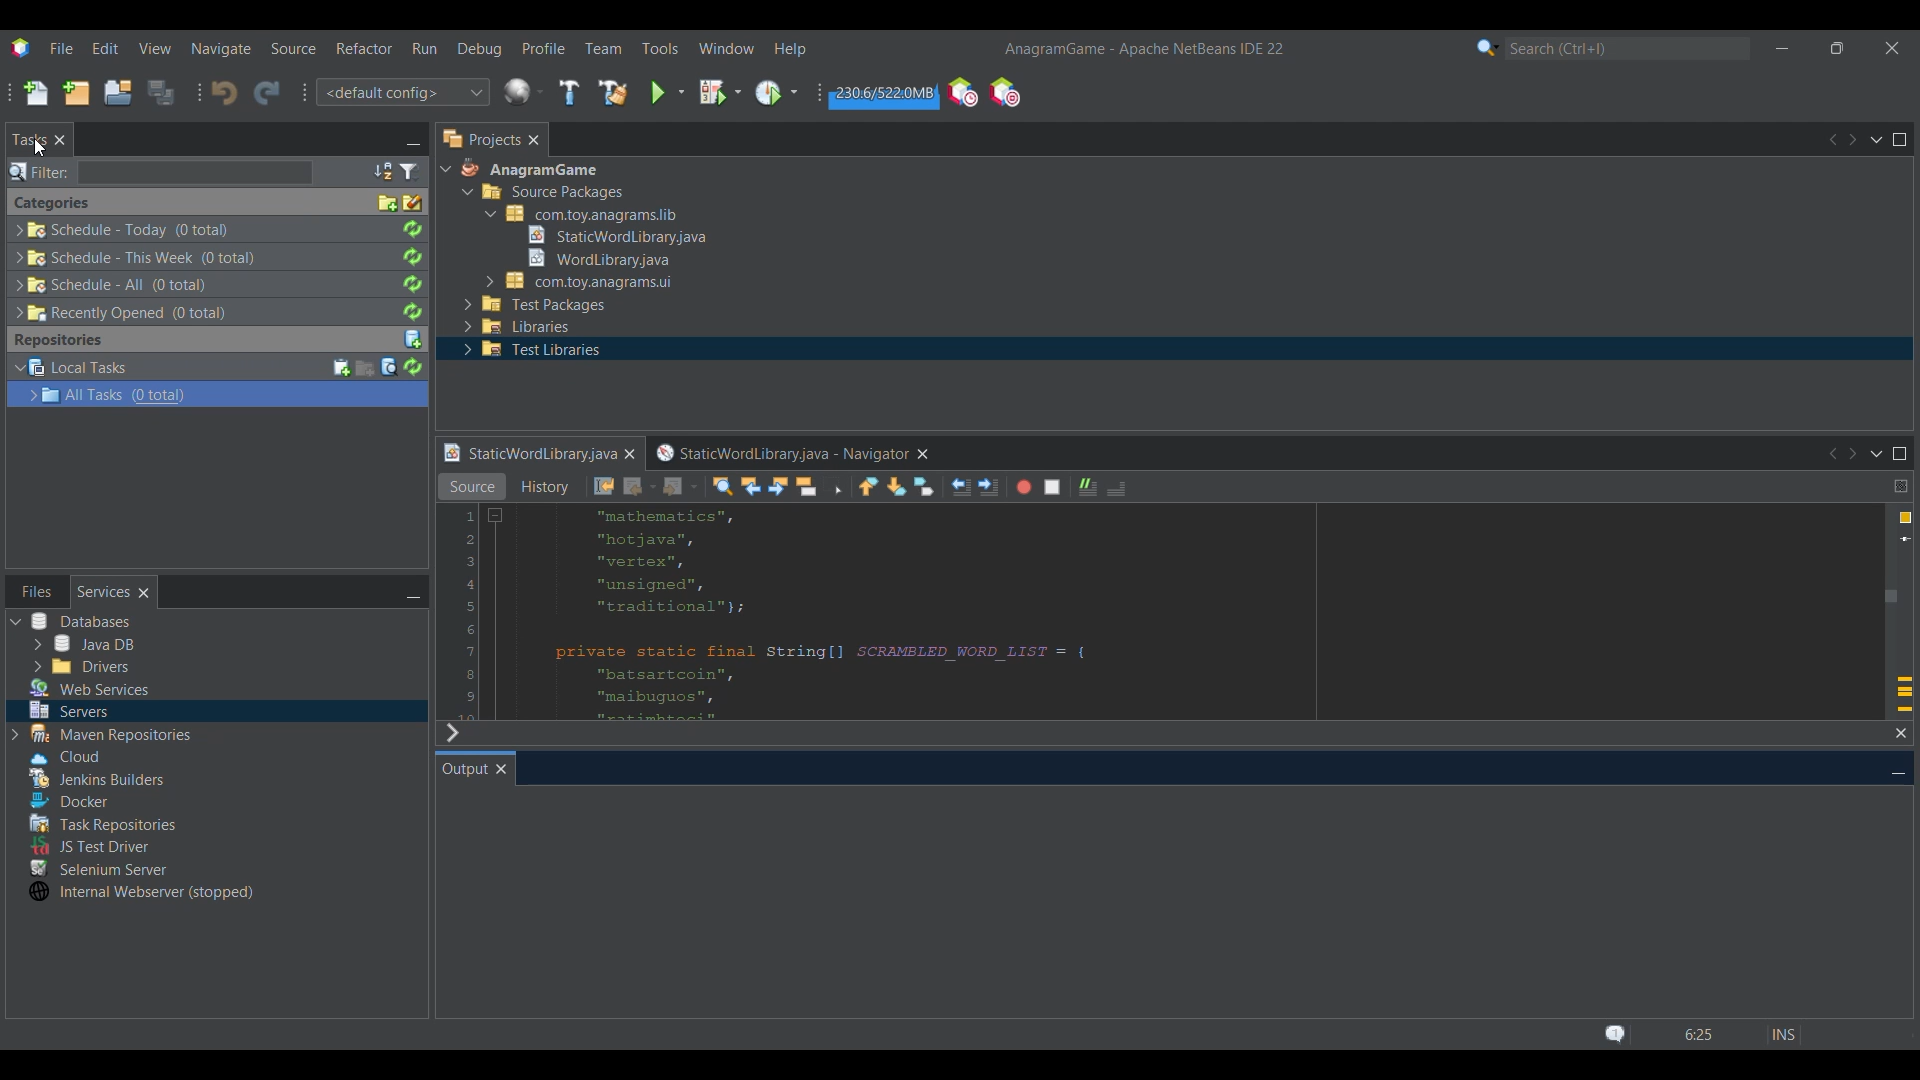  I want to click on Previous, so click(1832, 140).